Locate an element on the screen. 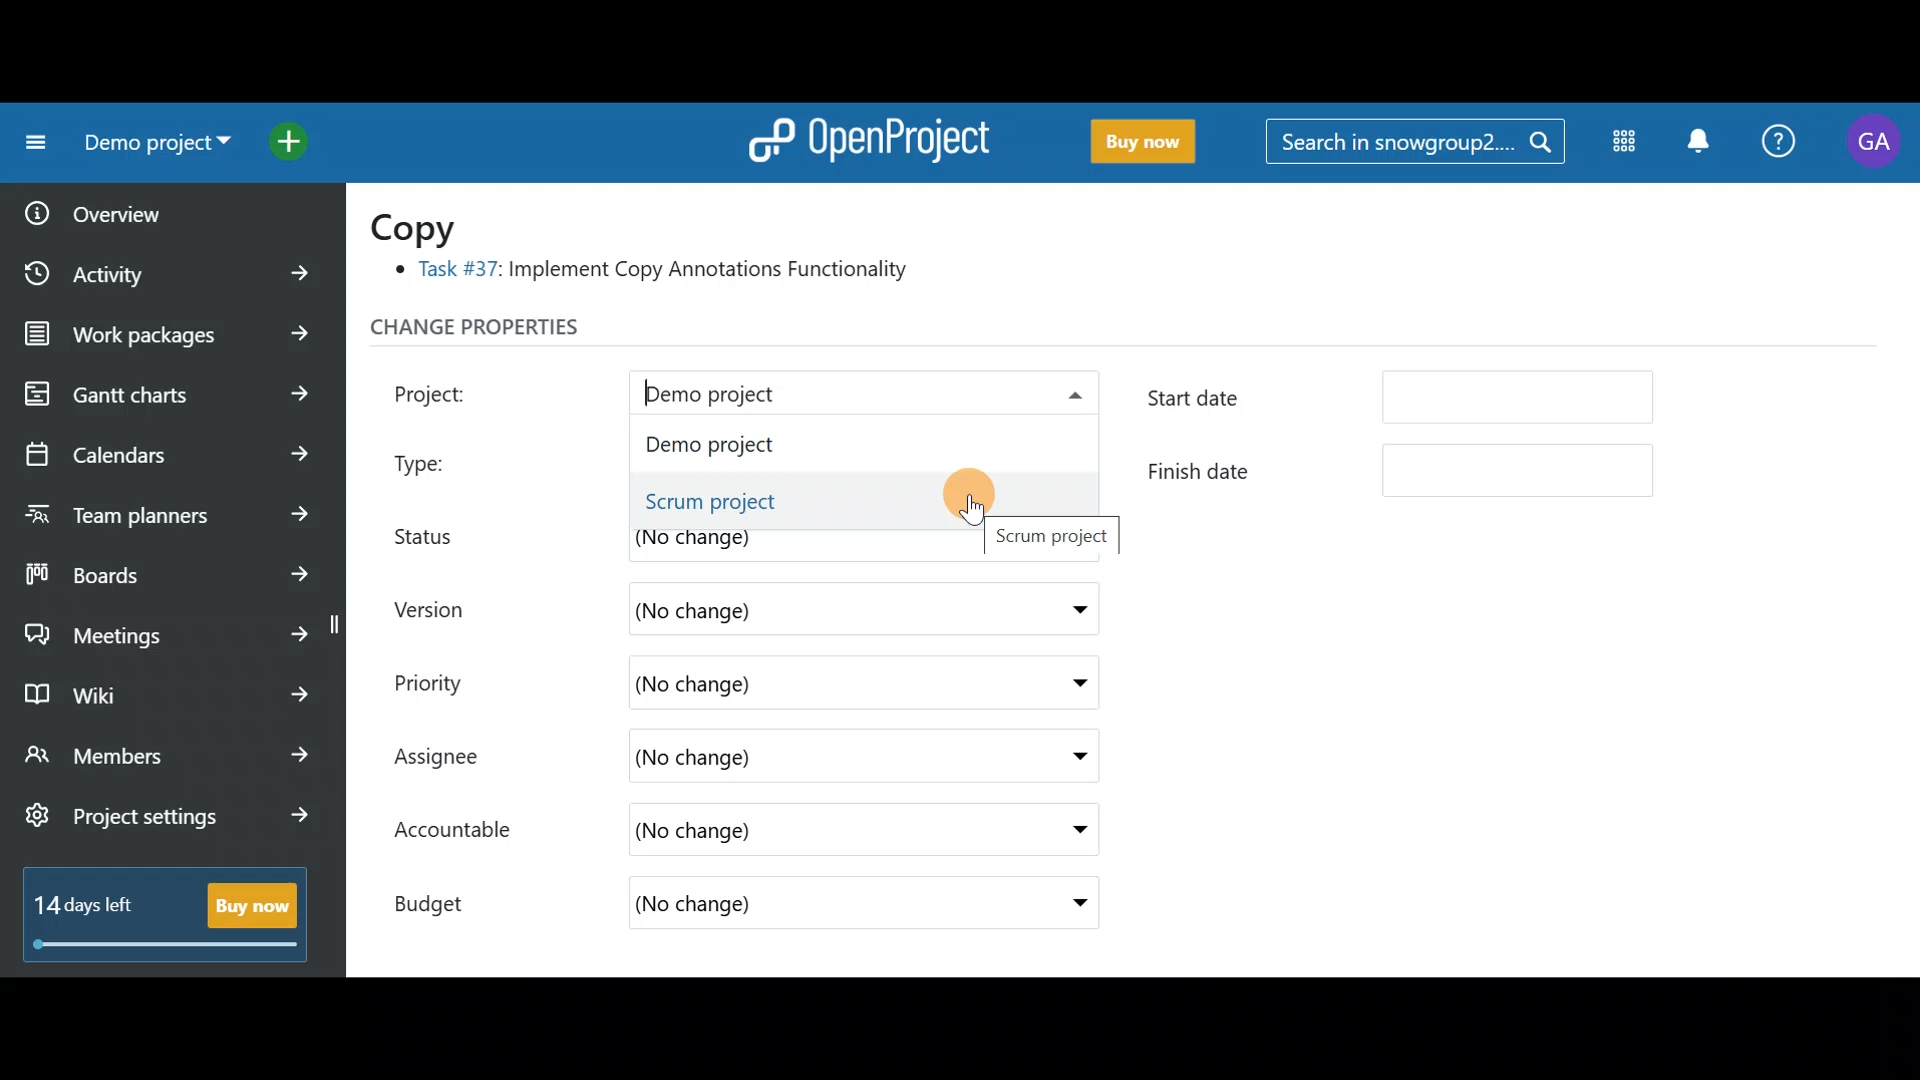  Assignee drop down is located at coordinates (1063, 757).